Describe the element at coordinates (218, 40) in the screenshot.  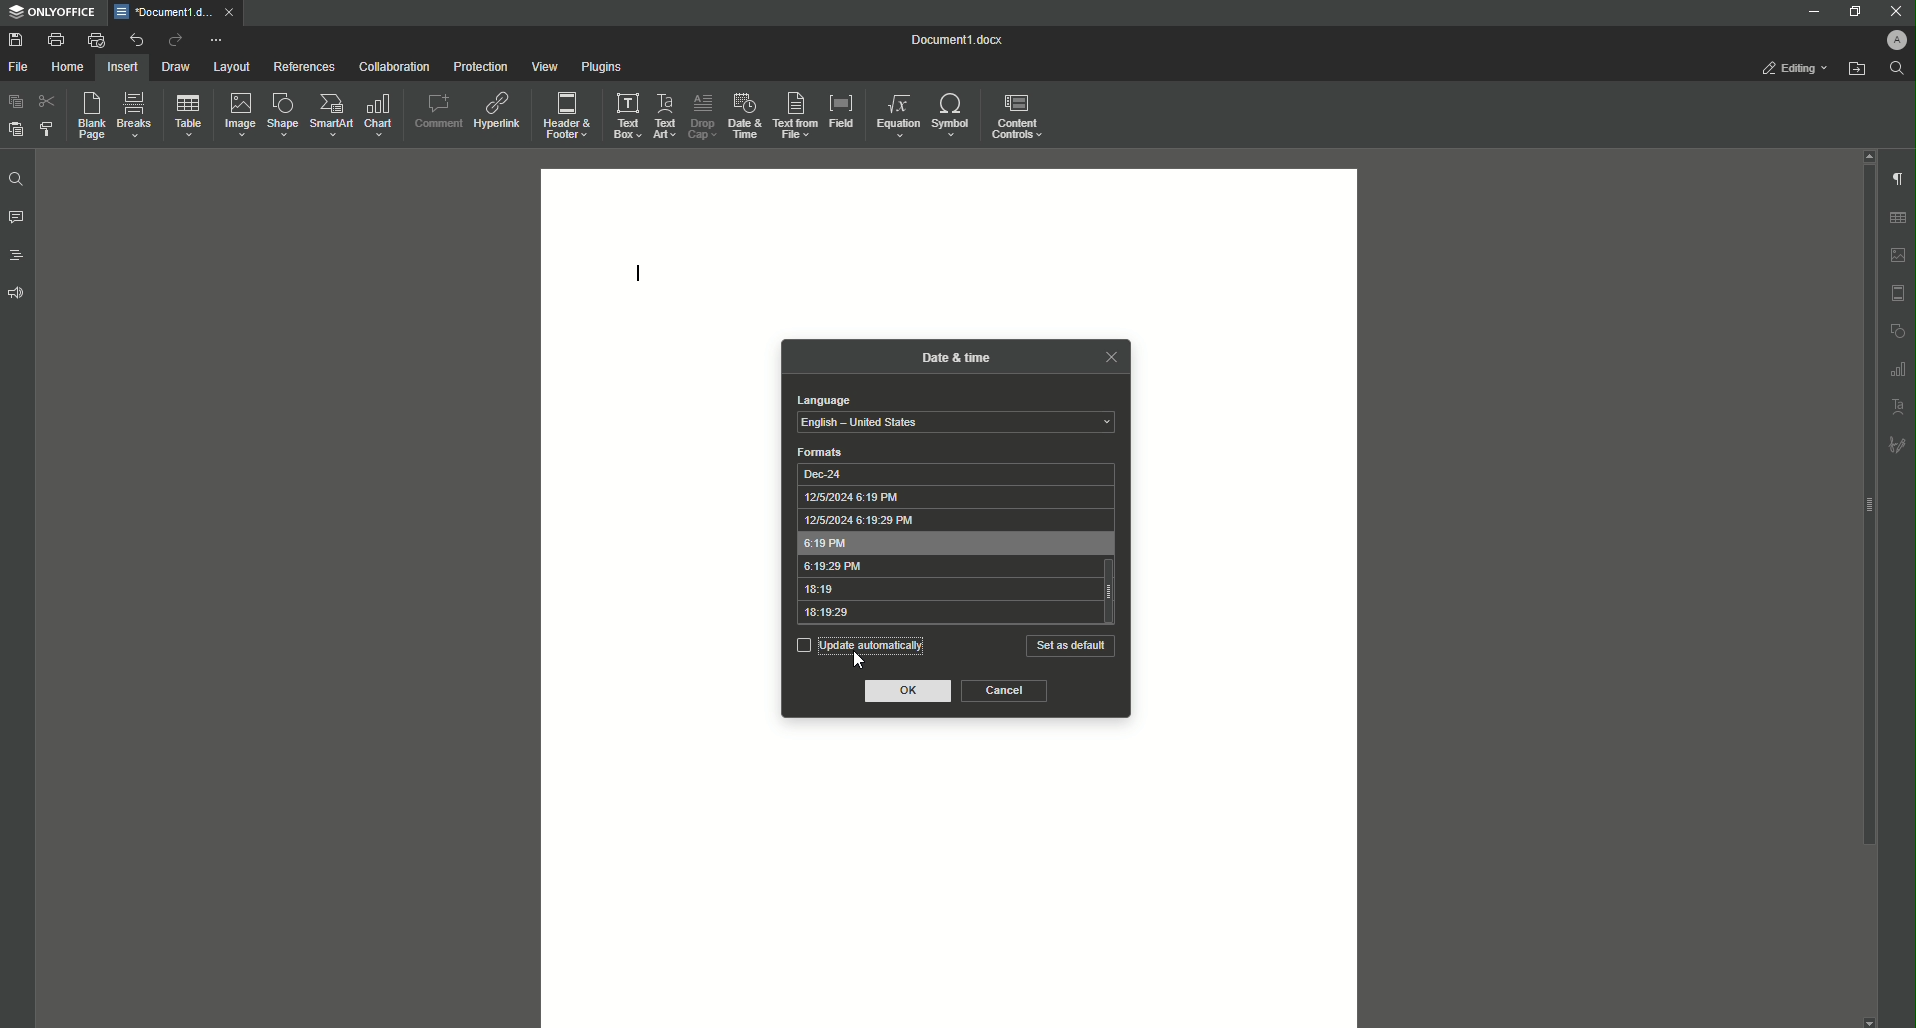
I see `More options` at that location.